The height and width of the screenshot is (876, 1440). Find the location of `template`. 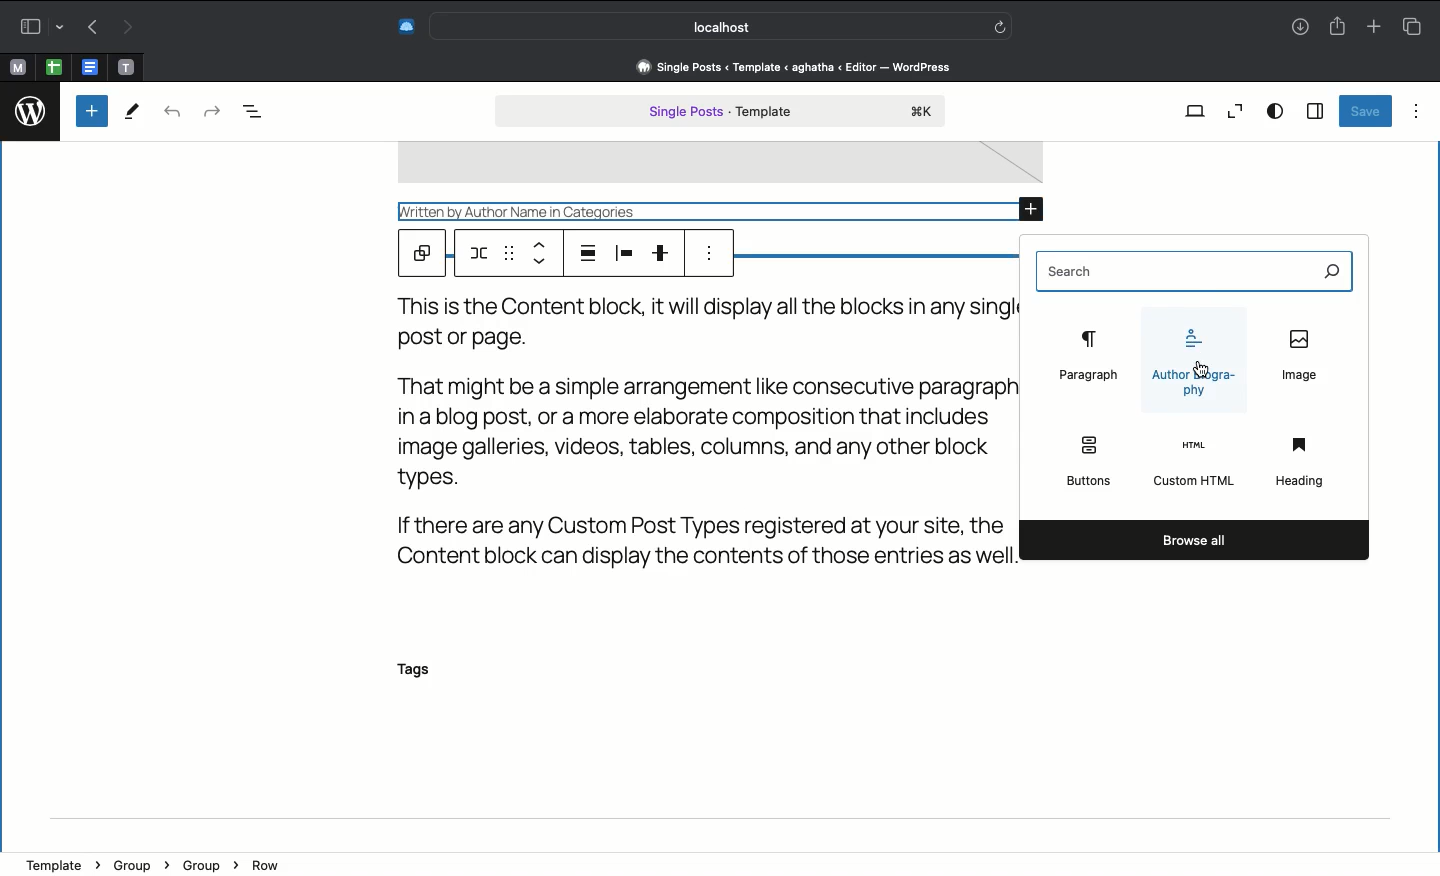

template is located at coordinates (61, 859).